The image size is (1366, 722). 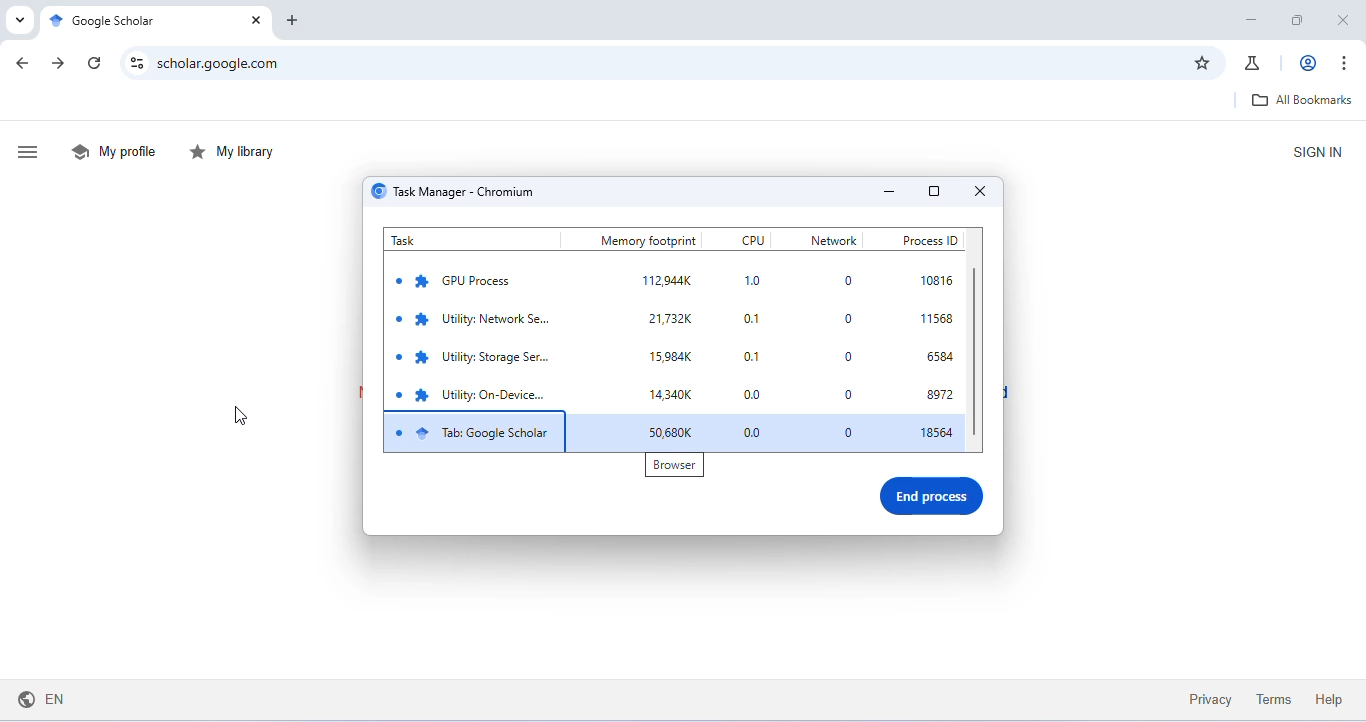 I want to click on my library, so click(x=236, y=153).